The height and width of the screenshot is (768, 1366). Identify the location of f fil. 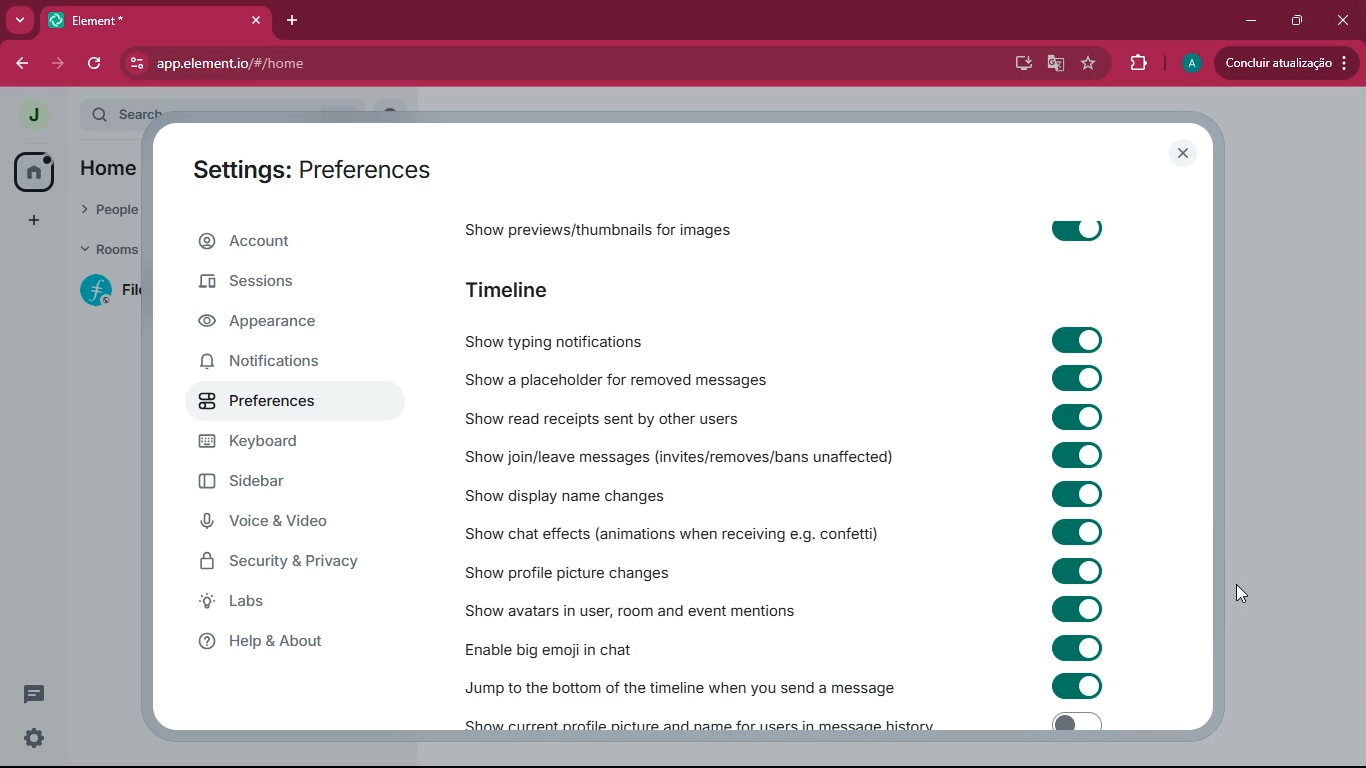
(103, 292).